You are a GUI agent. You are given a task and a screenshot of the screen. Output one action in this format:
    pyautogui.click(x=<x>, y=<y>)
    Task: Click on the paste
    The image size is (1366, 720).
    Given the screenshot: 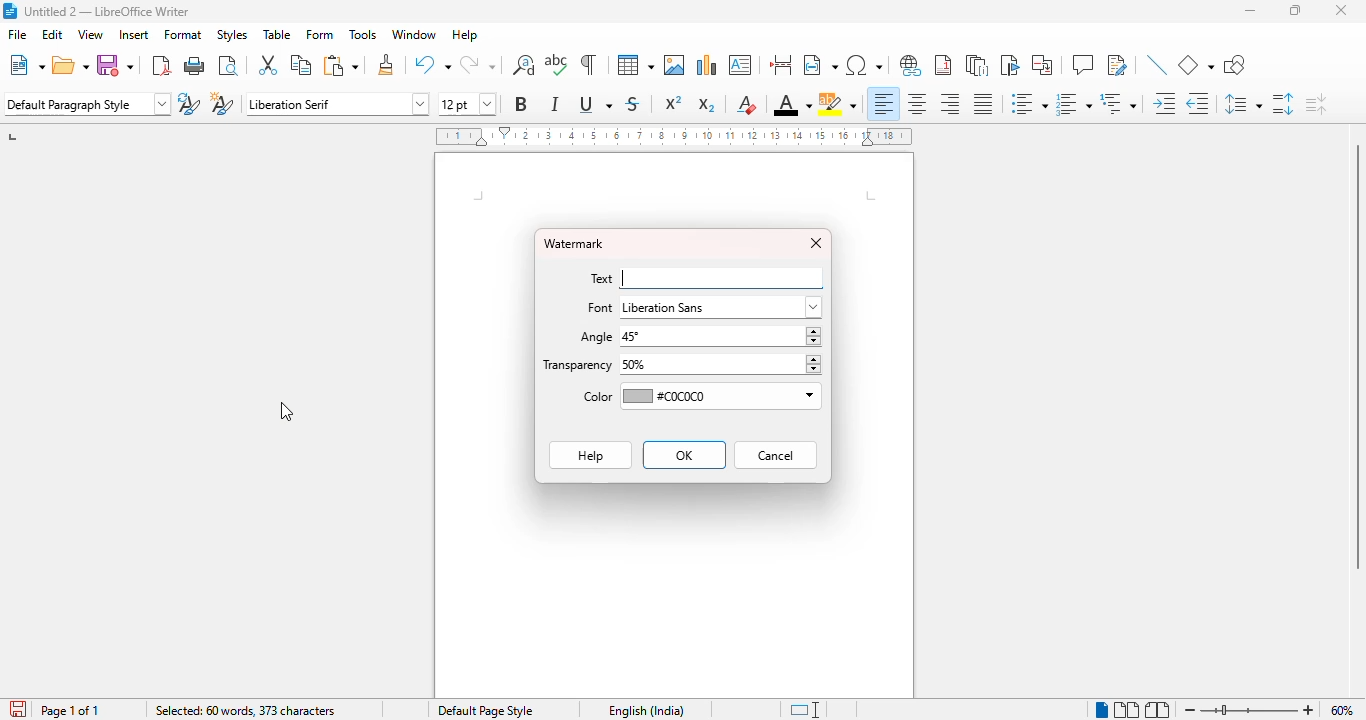 What is the action you would take?
    pyautogui.click(x=342, y=65)
    